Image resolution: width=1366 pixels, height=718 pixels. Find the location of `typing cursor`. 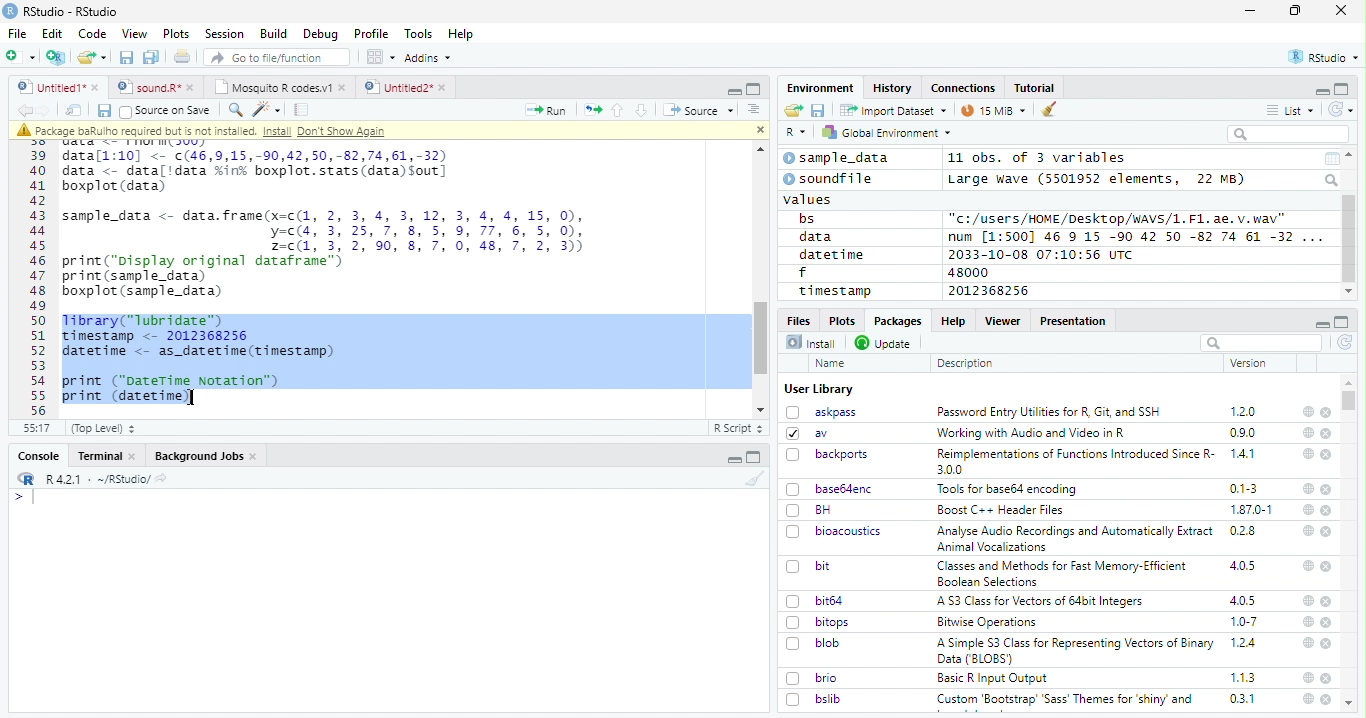

typing cursor is located at coordinates (24, 497).